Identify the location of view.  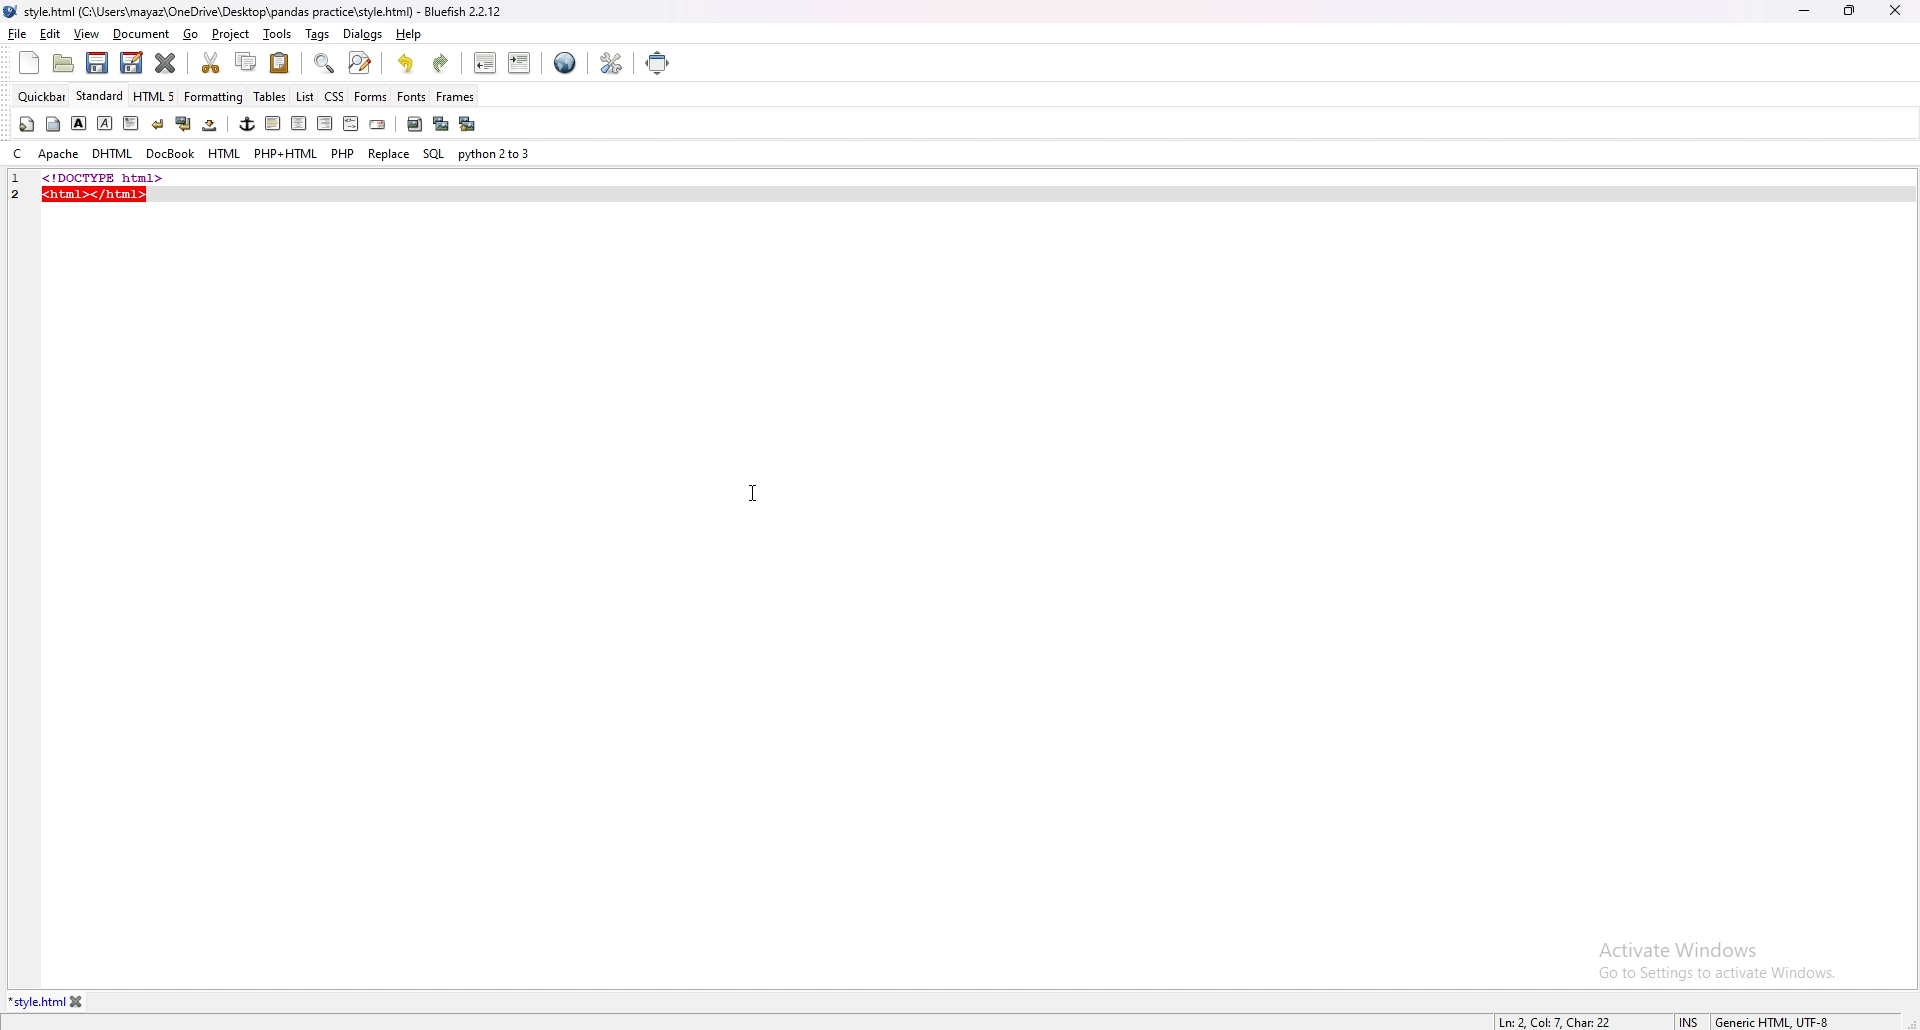
(86, 34).